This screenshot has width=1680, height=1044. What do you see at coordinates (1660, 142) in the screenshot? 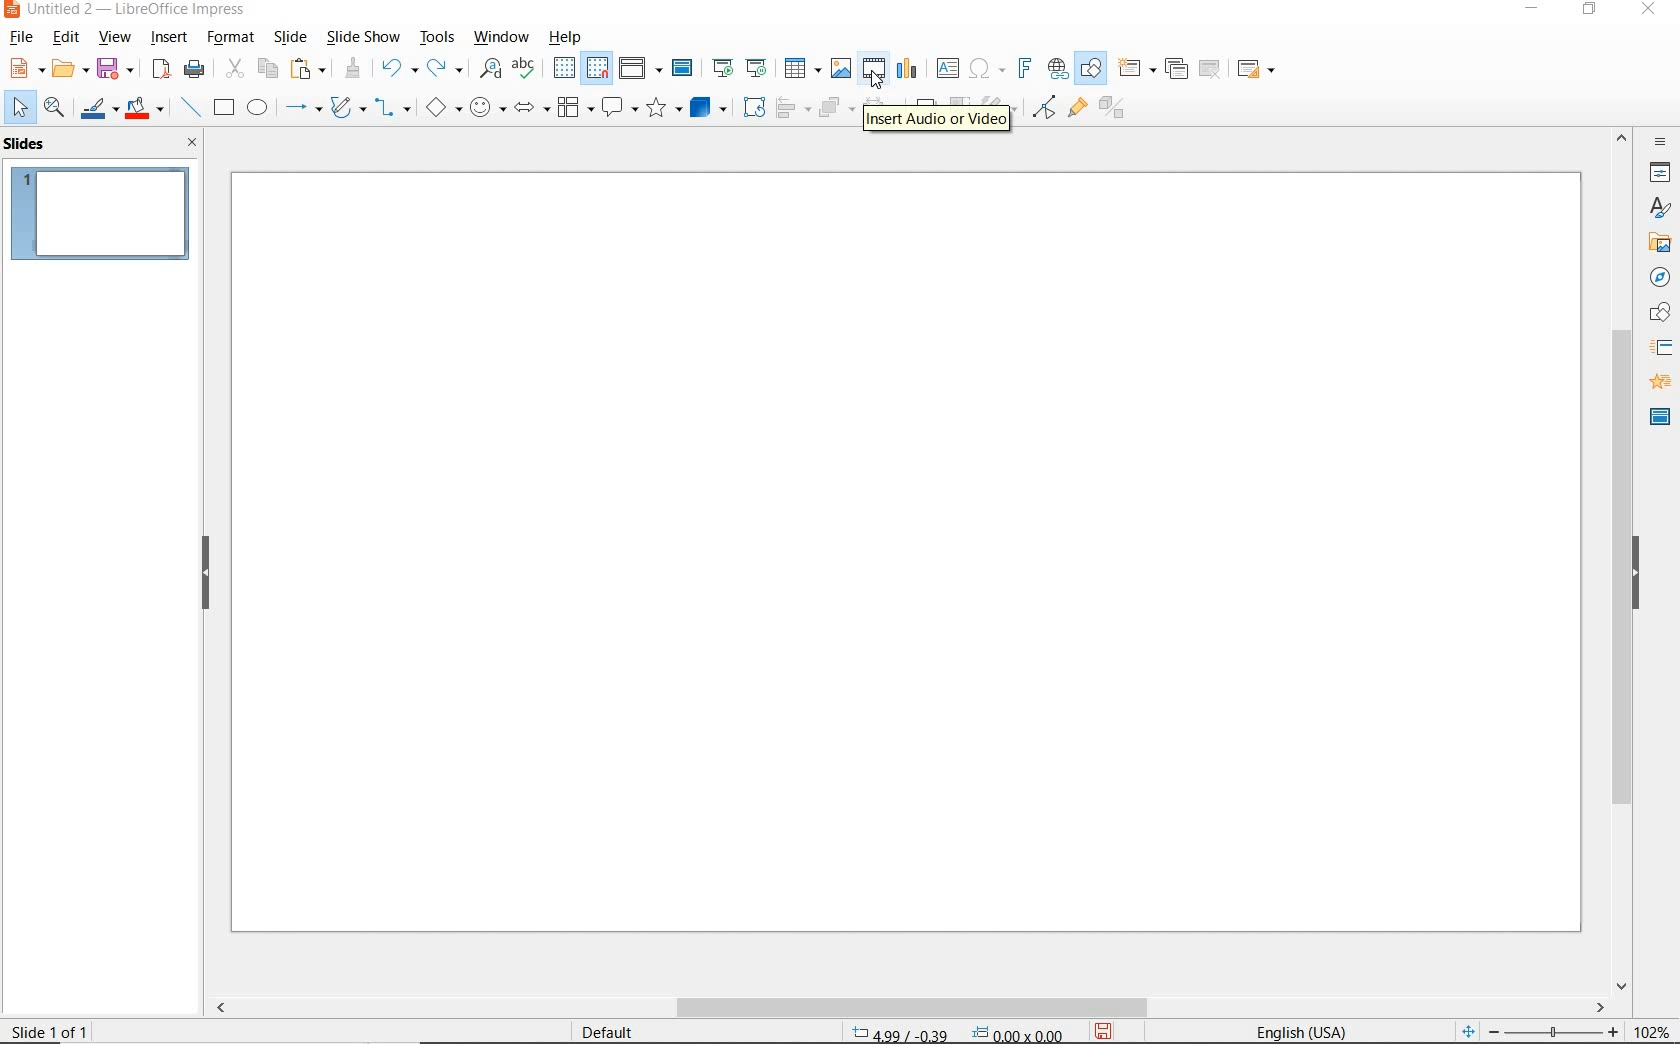
I see `SIDEBAR SETTINGS` at bounding box center [1660, 142].